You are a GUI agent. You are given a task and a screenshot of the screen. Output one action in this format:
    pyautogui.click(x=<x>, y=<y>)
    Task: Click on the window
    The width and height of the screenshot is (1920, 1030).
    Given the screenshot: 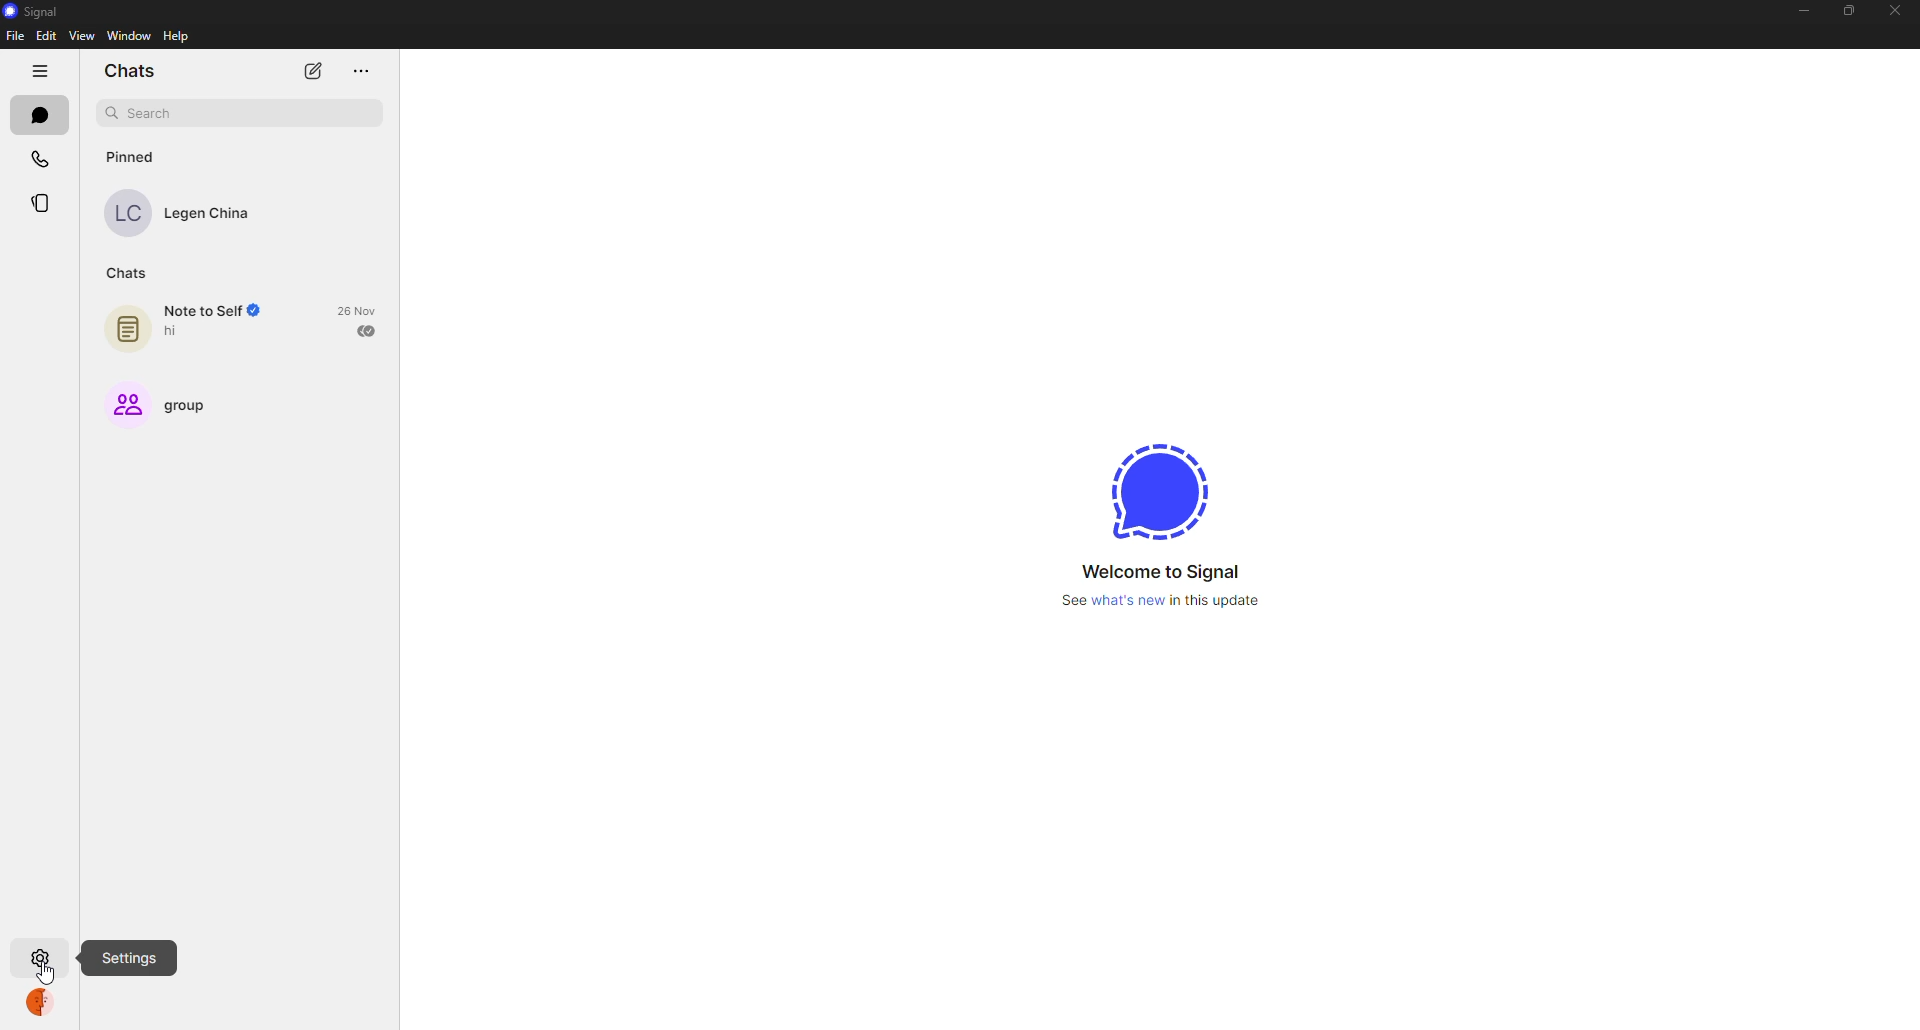 What is the action you would take?
    pyautogui.click(x=127, y=36)
    